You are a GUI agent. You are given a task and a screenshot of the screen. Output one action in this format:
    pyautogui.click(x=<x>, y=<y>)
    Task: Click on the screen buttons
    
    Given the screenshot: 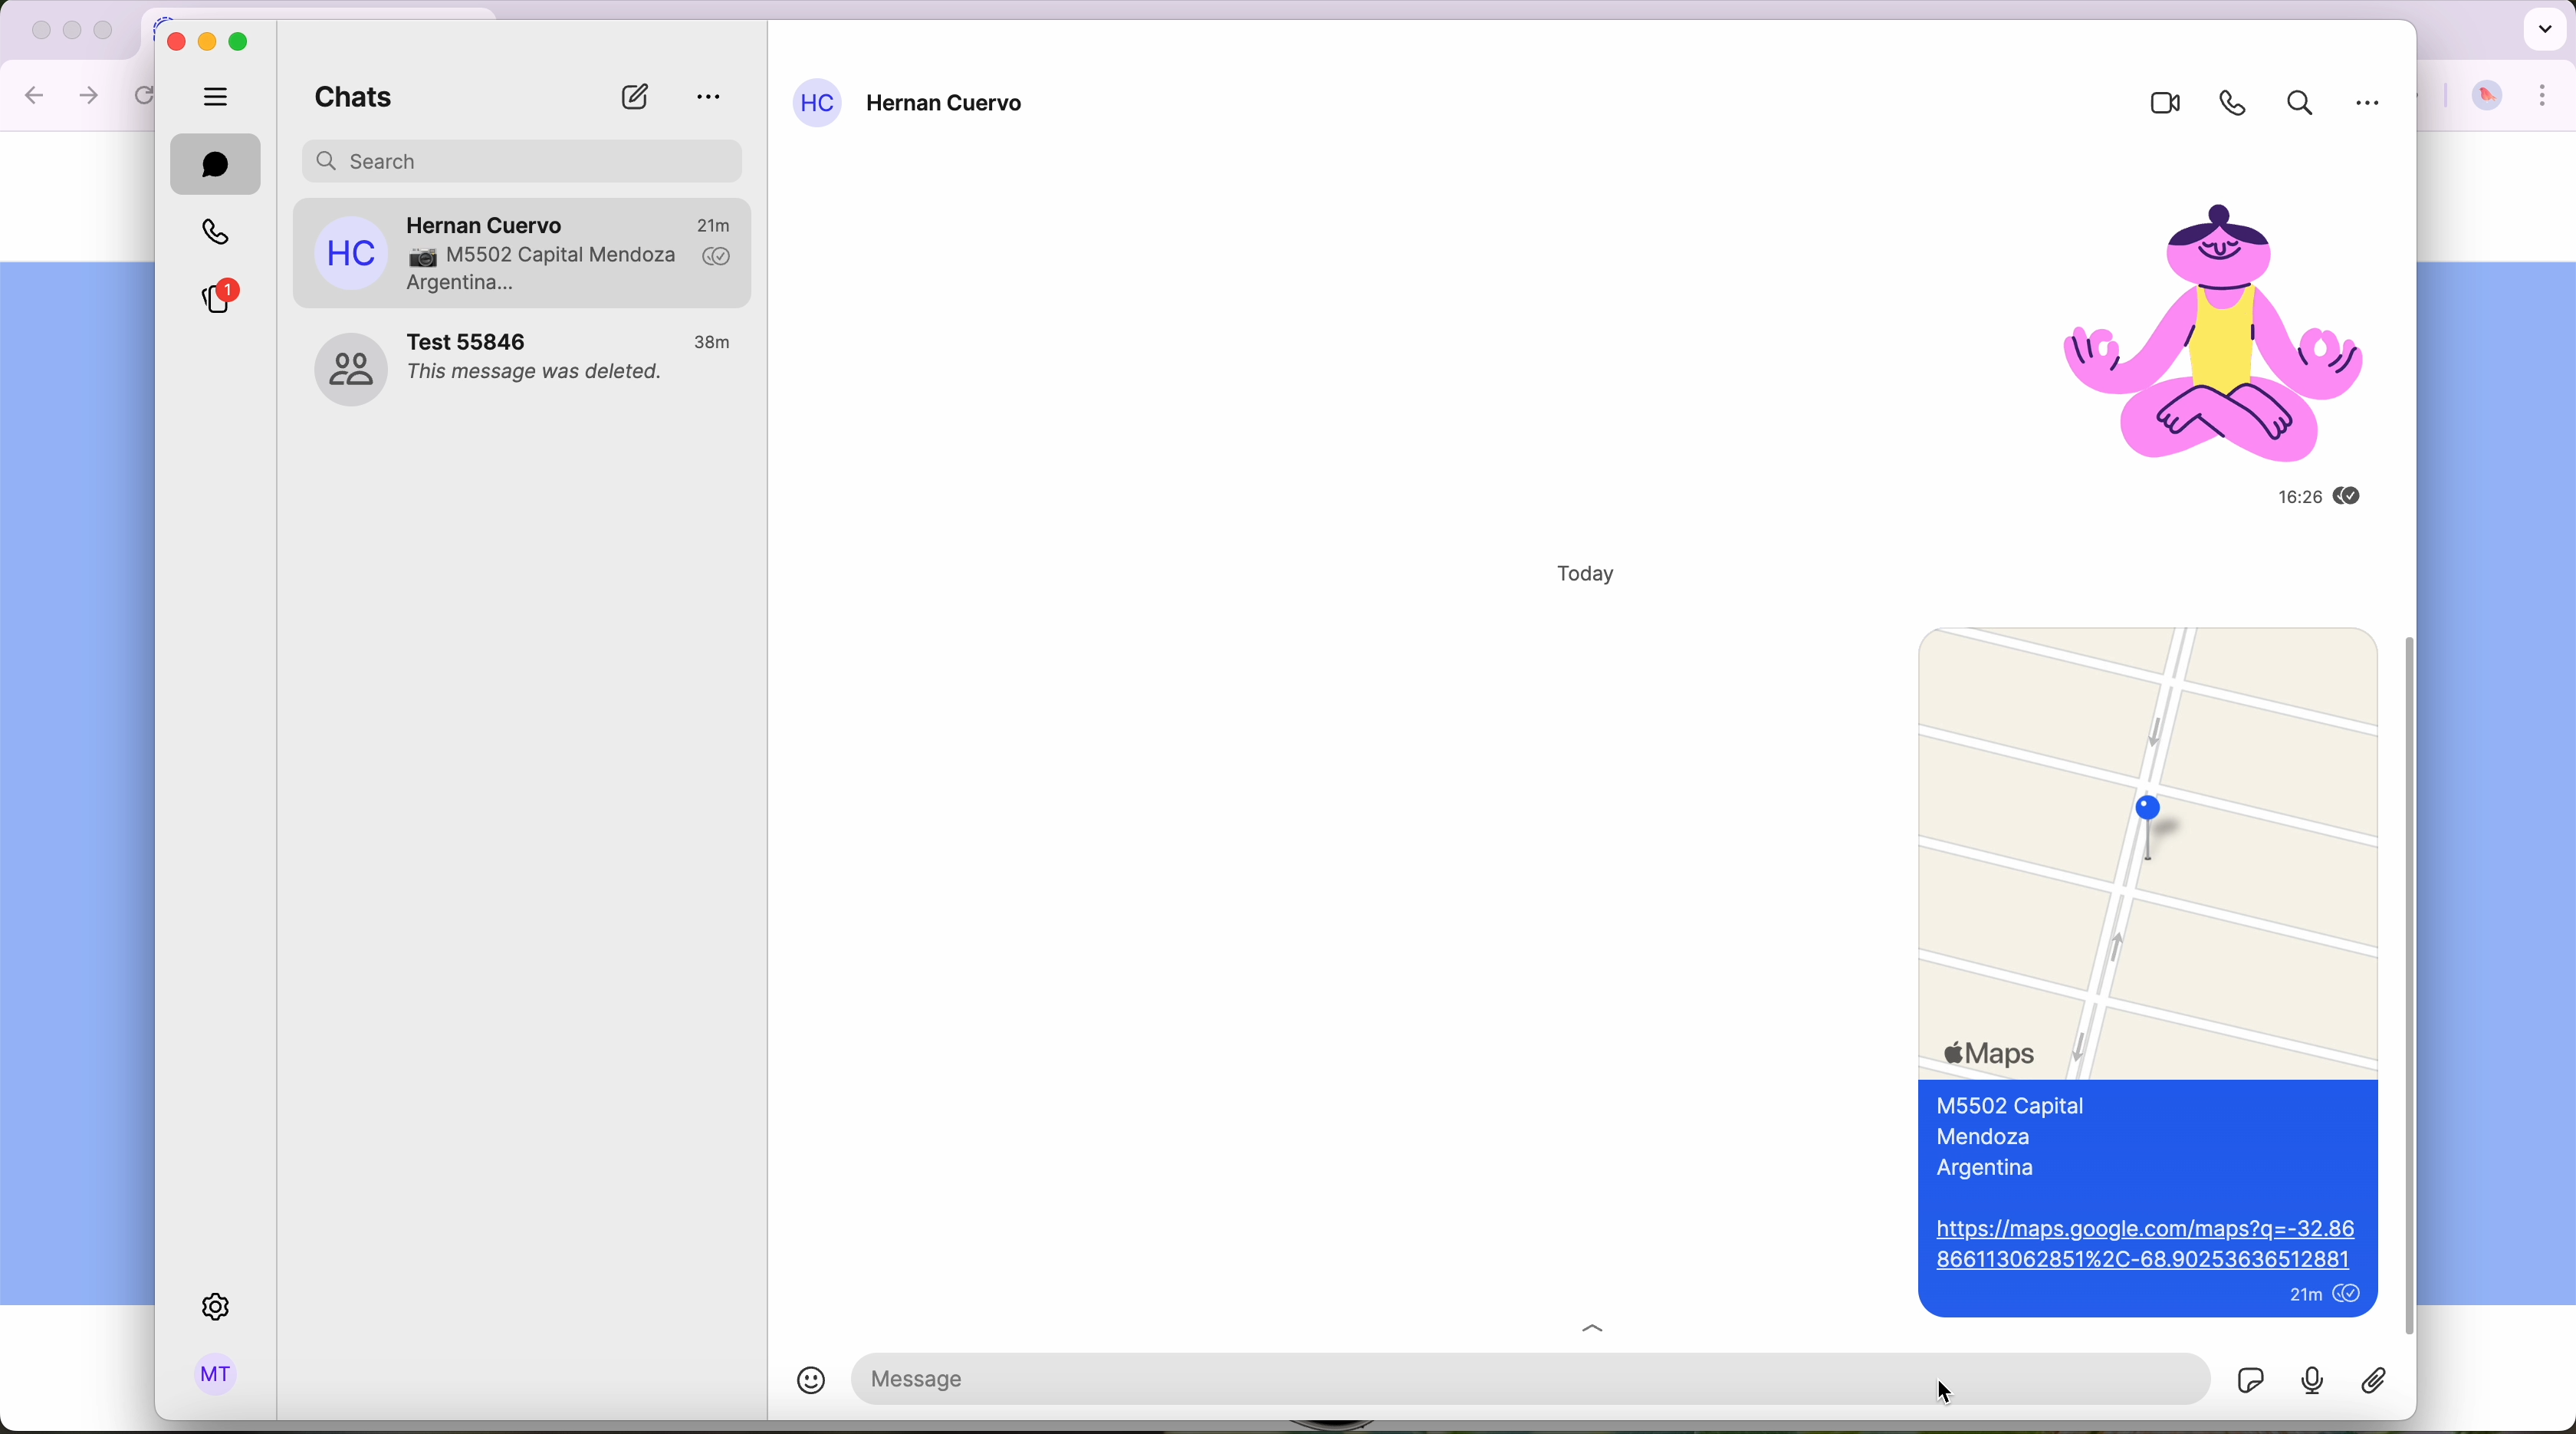 What is the action you would take?
    pyautogui.click(x=209, y=40)
    